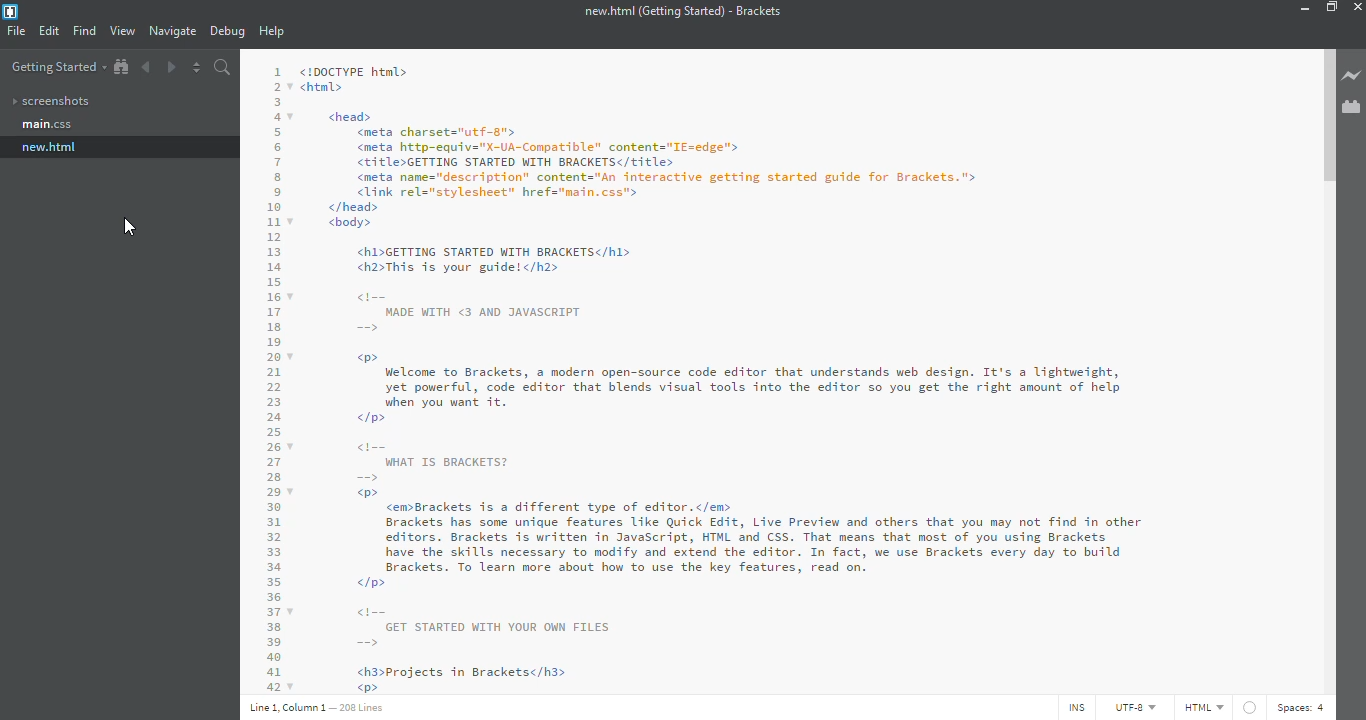 This screenshot has height=720, width=1366. What do you see at coordinates (1073, 708) in the screenshot?
I see `ins` at bounding box center [1073, 708].